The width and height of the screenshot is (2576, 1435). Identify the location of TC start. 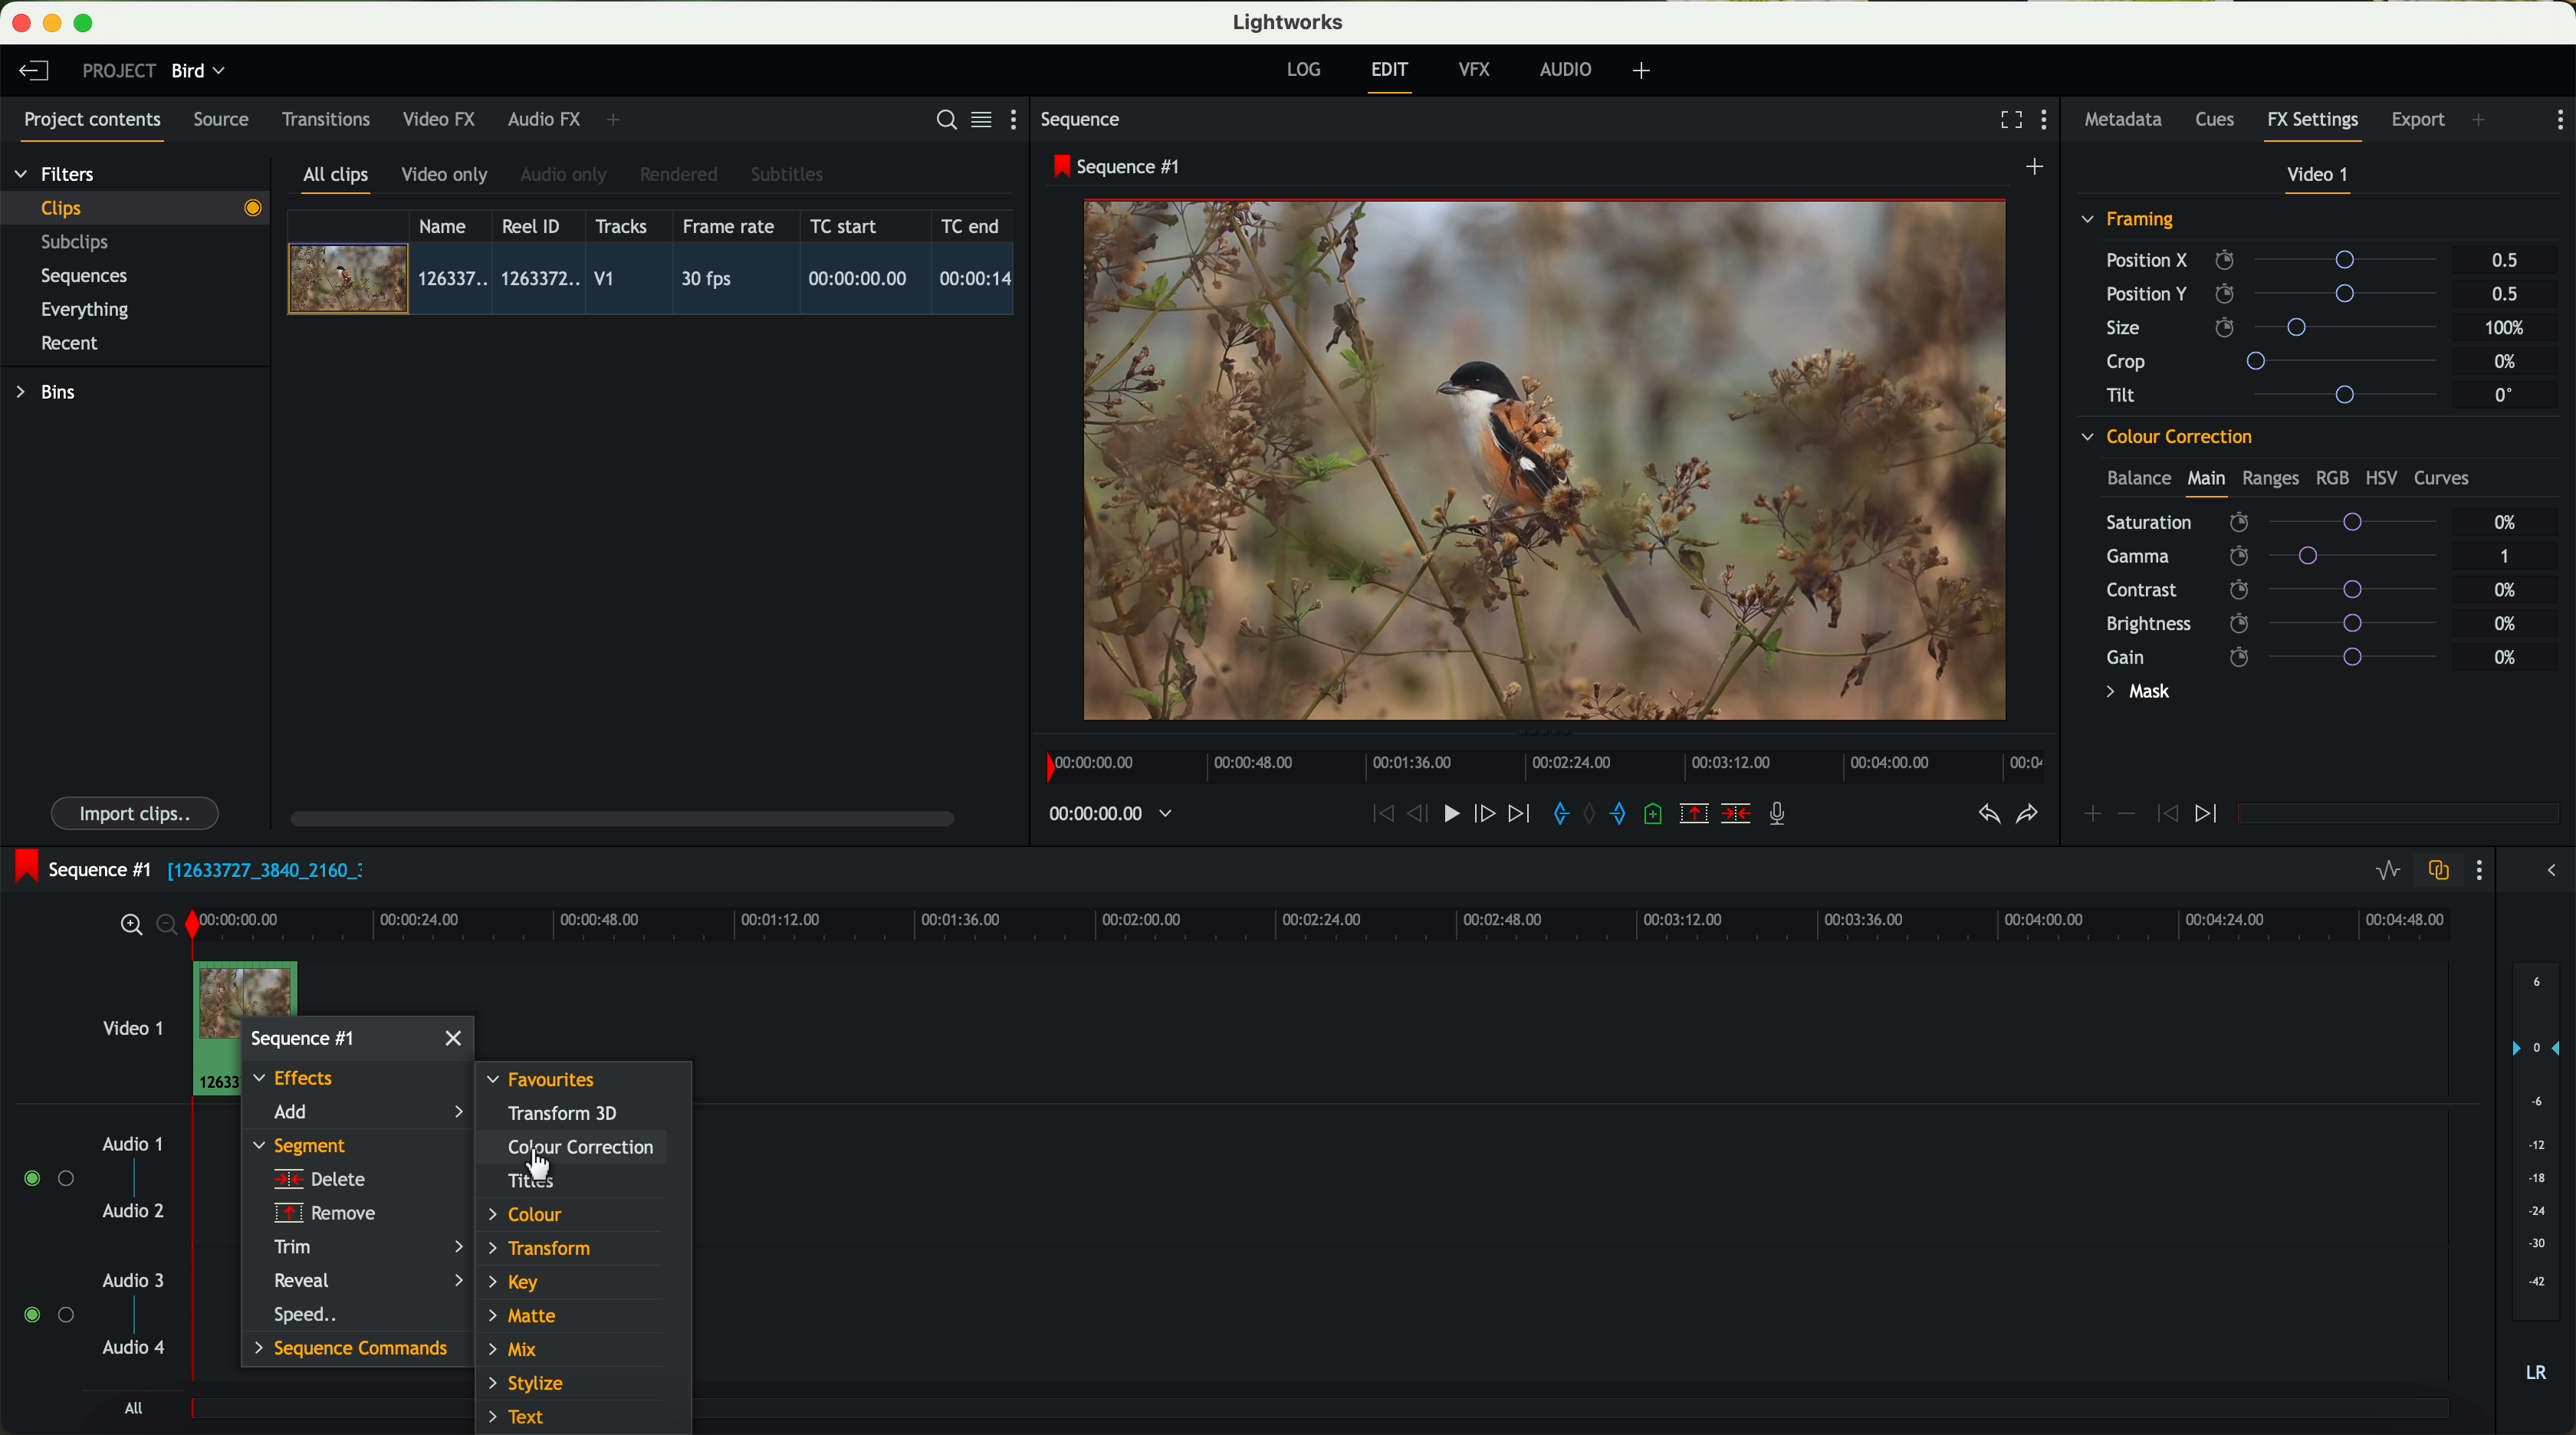
(846, 225).